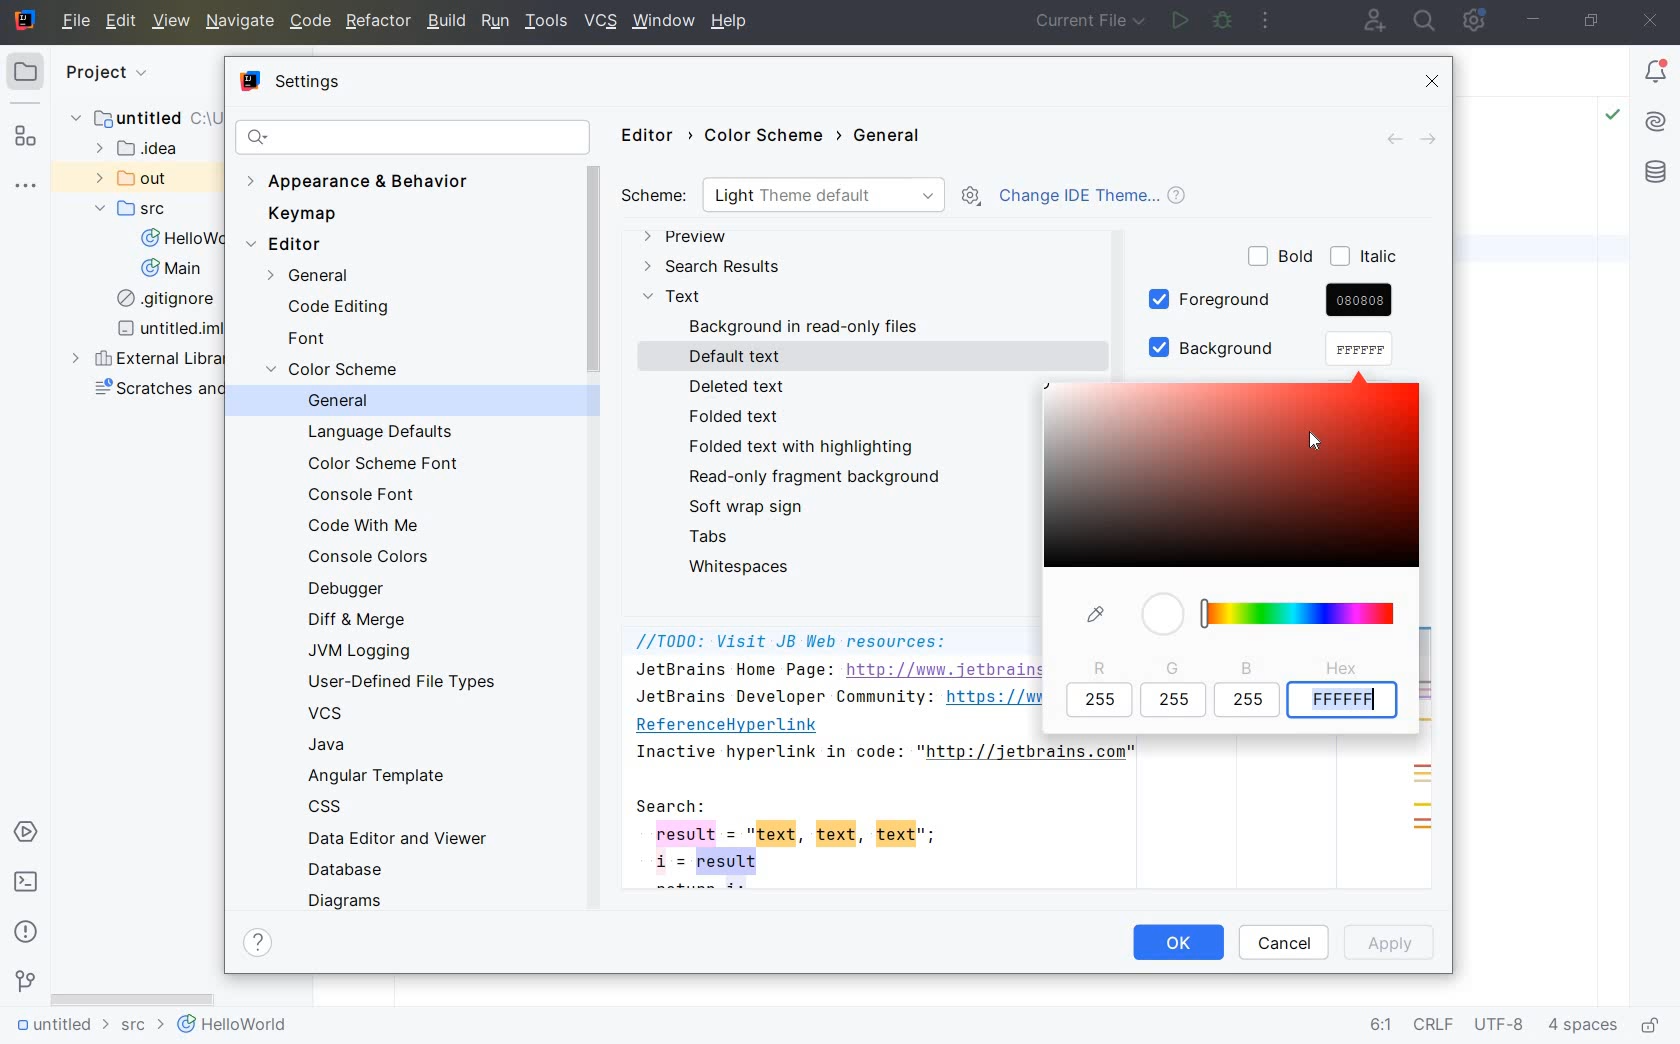 The image size is (1680, 1044). Describe the element at coordinates (364, 651) in the screenshot. I see `JVM LOGGING` at that location.